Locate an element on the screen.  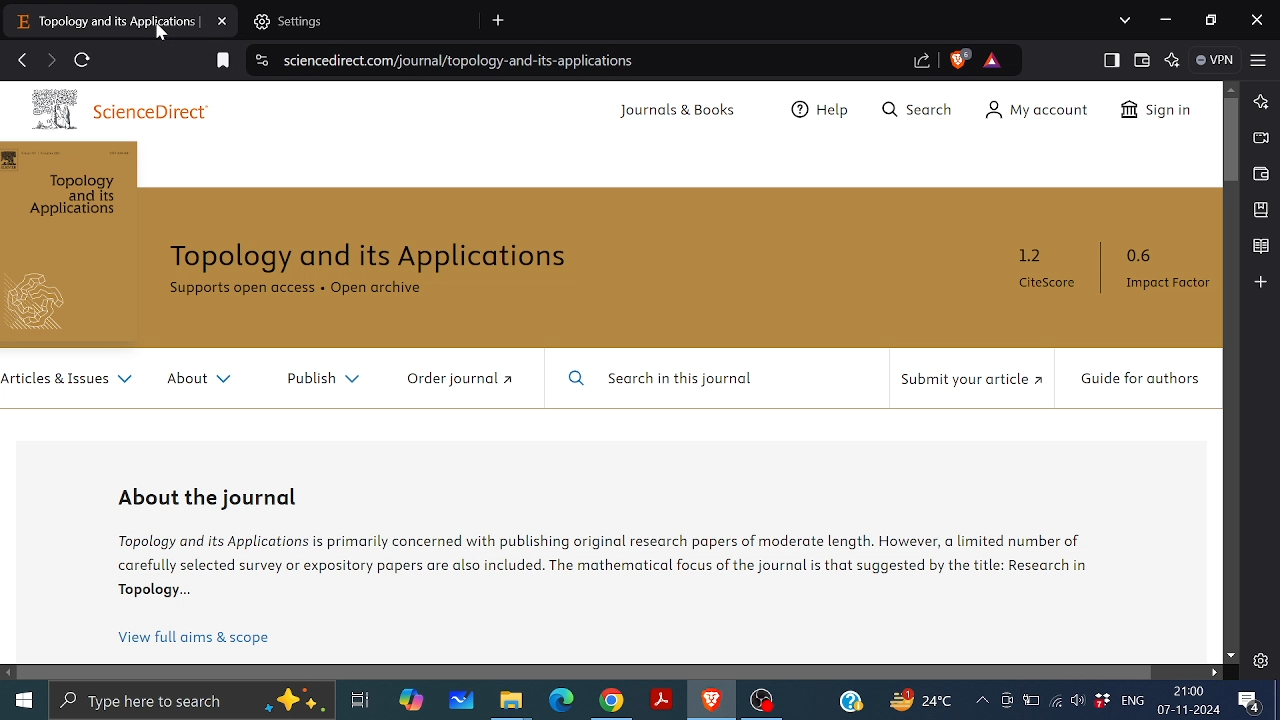
Help is located at coordinates (813, 111).